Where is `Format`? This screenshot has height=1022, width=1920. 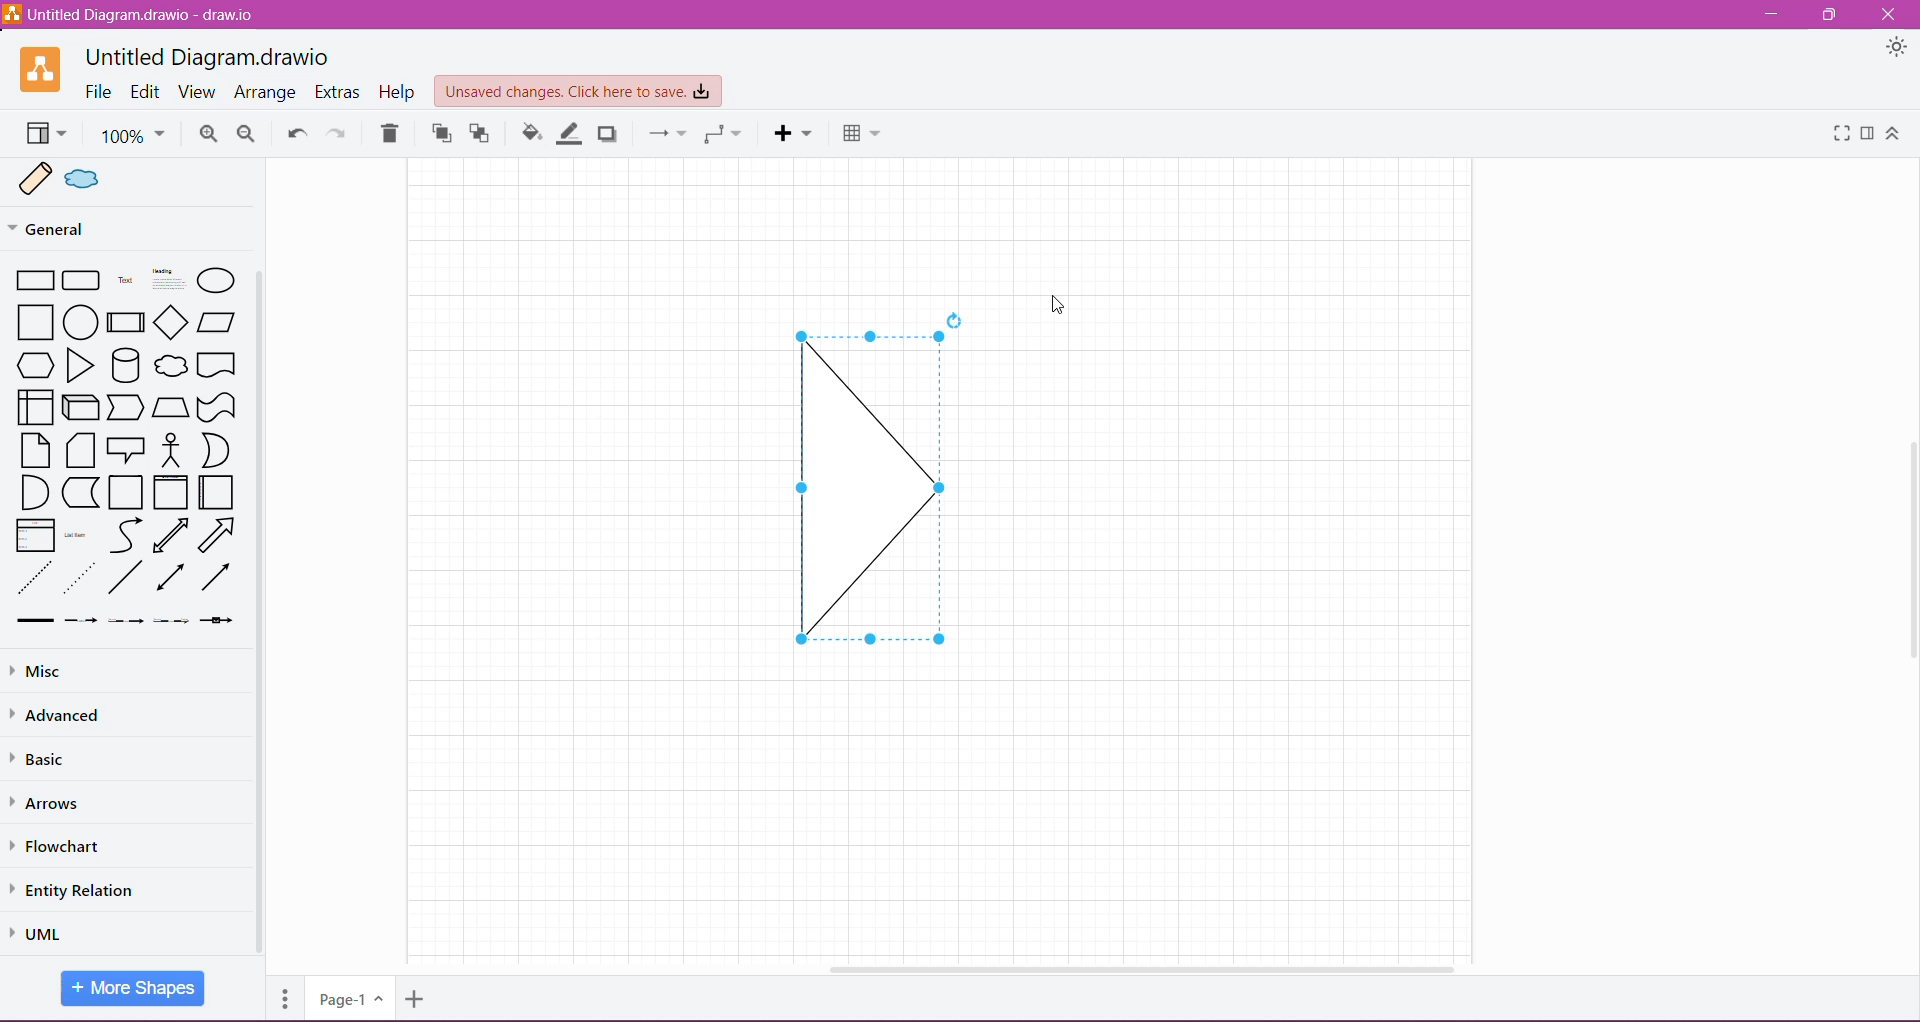 Format is located at coordinates (1867, 134).